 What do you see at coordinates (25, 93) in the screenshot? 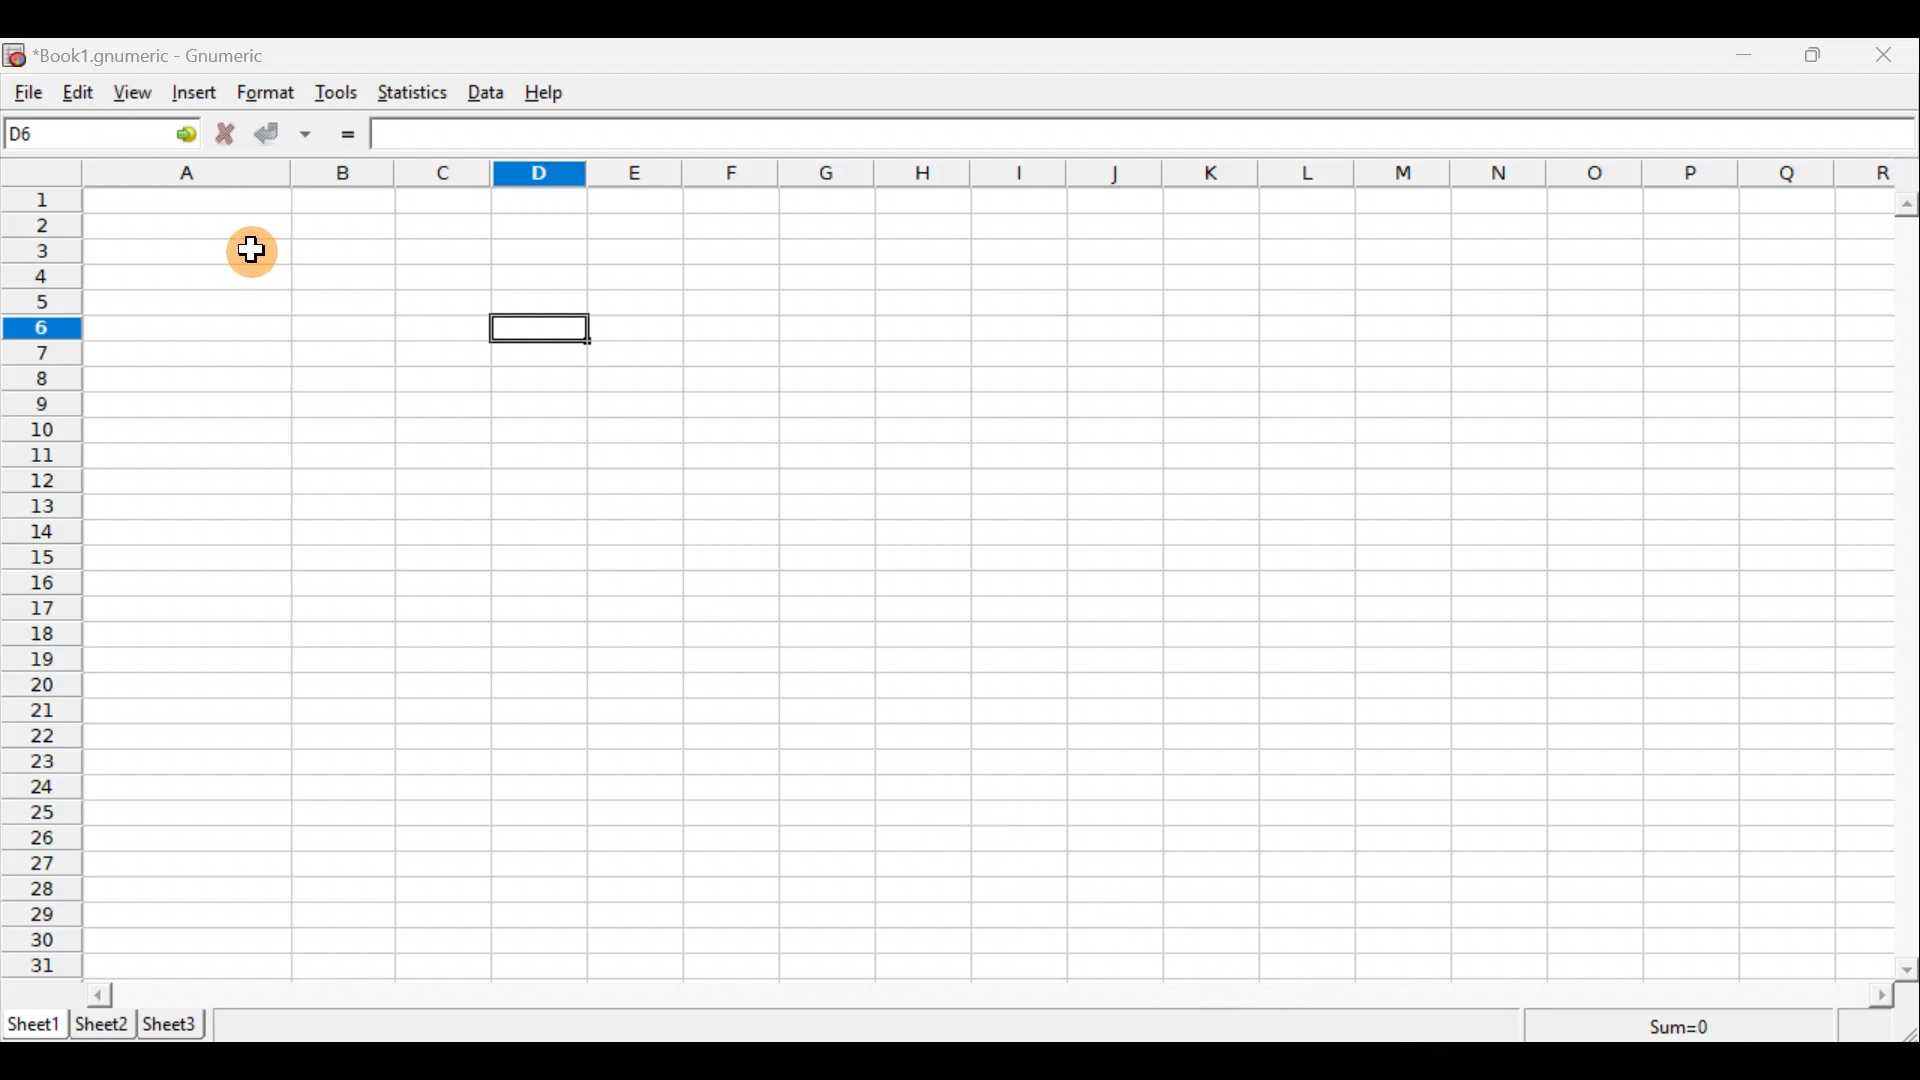
I see `File` at bounding box center [25, 93].